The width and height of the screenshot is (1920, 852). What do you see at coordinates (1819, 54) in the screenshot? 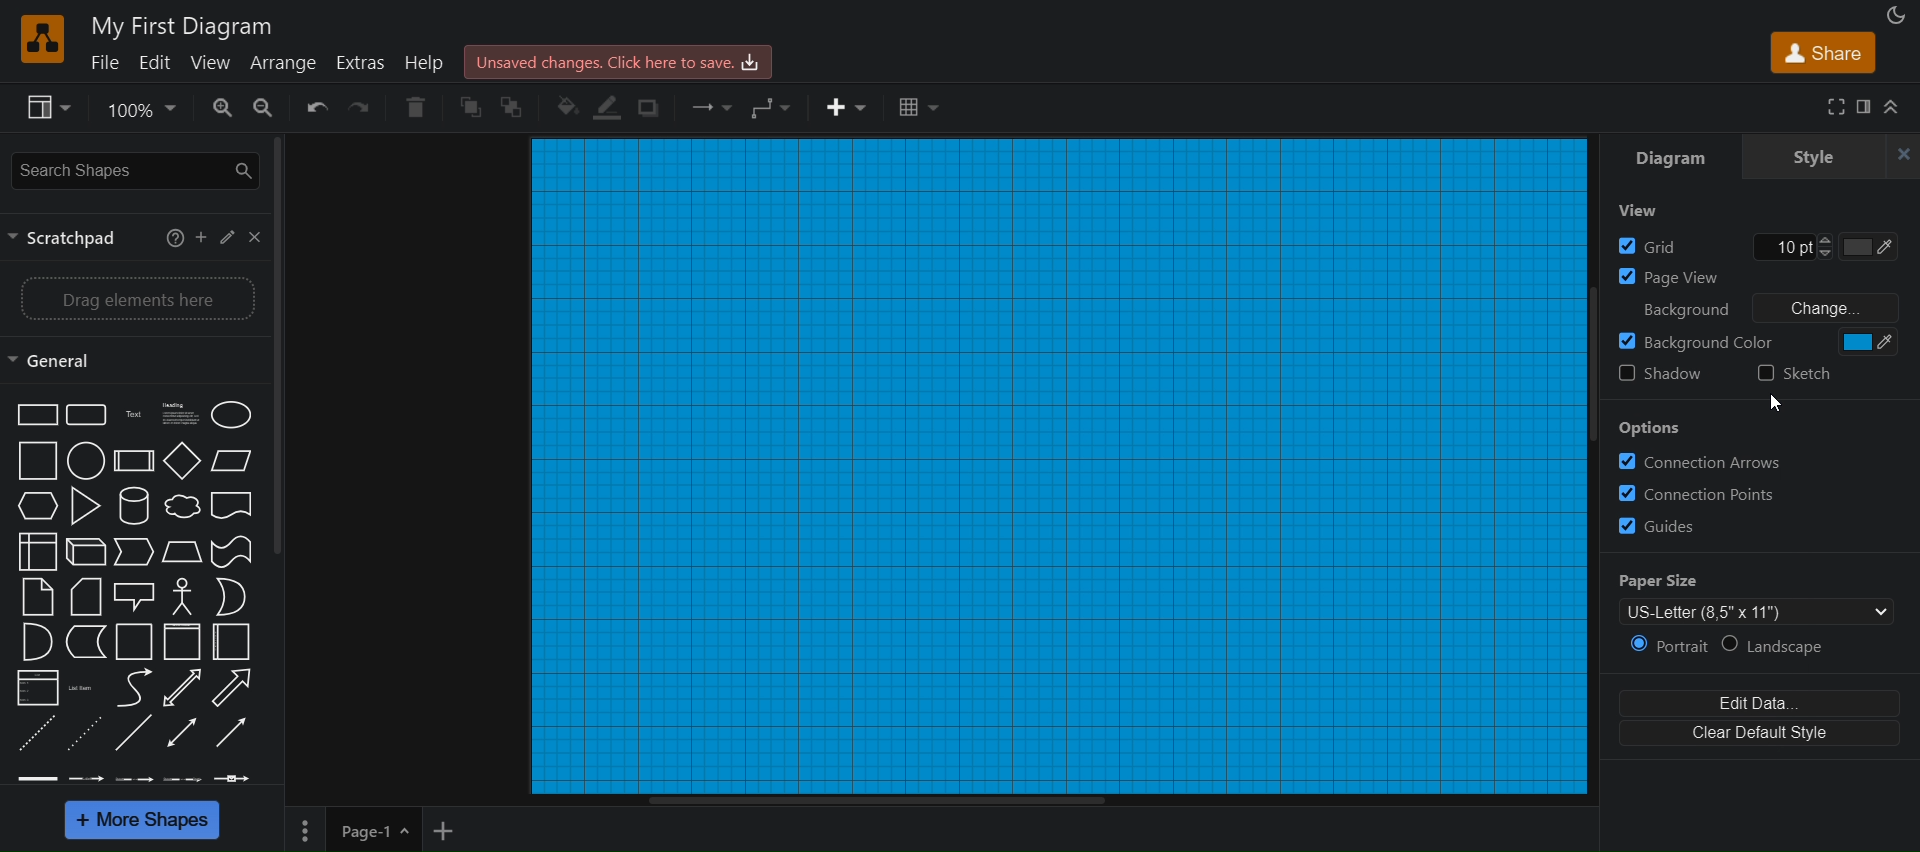
I see `share` at bounding box center [1819, 54].